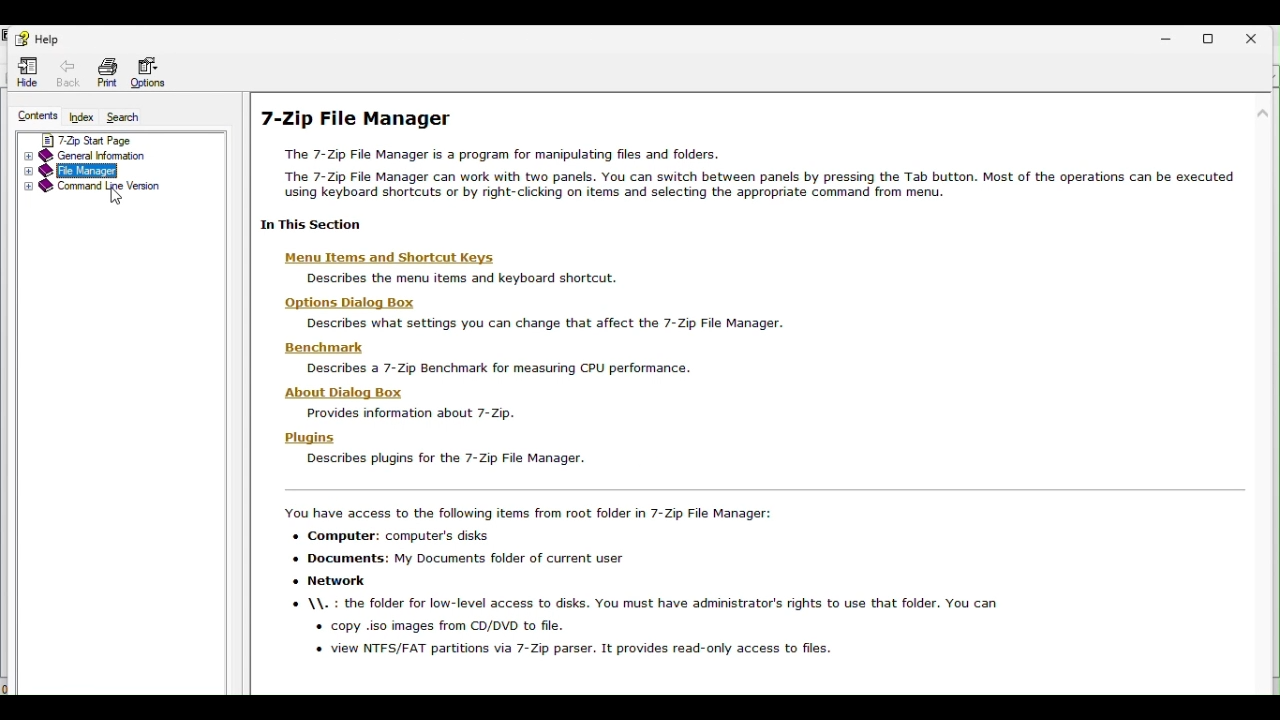  What do you see at coordinates (315, 225) in the screenshot?
I see `| In This Section` at bounding box center [315, 225].